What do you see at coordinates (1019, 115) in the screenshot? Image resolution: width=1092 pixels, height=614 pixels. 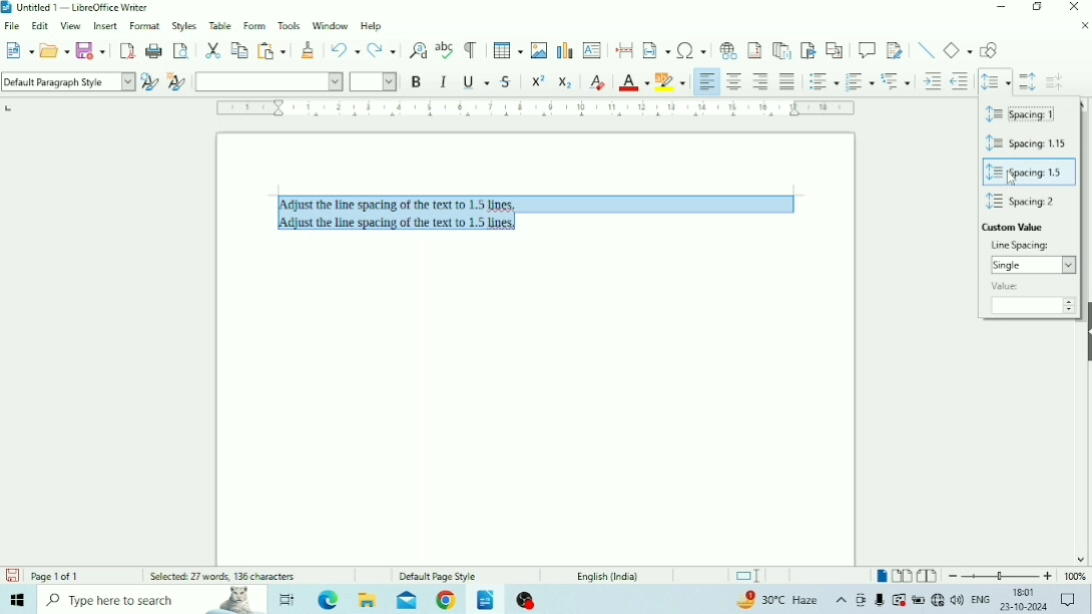 I see `Spacing: 1` at bounding box center [1019, 115].